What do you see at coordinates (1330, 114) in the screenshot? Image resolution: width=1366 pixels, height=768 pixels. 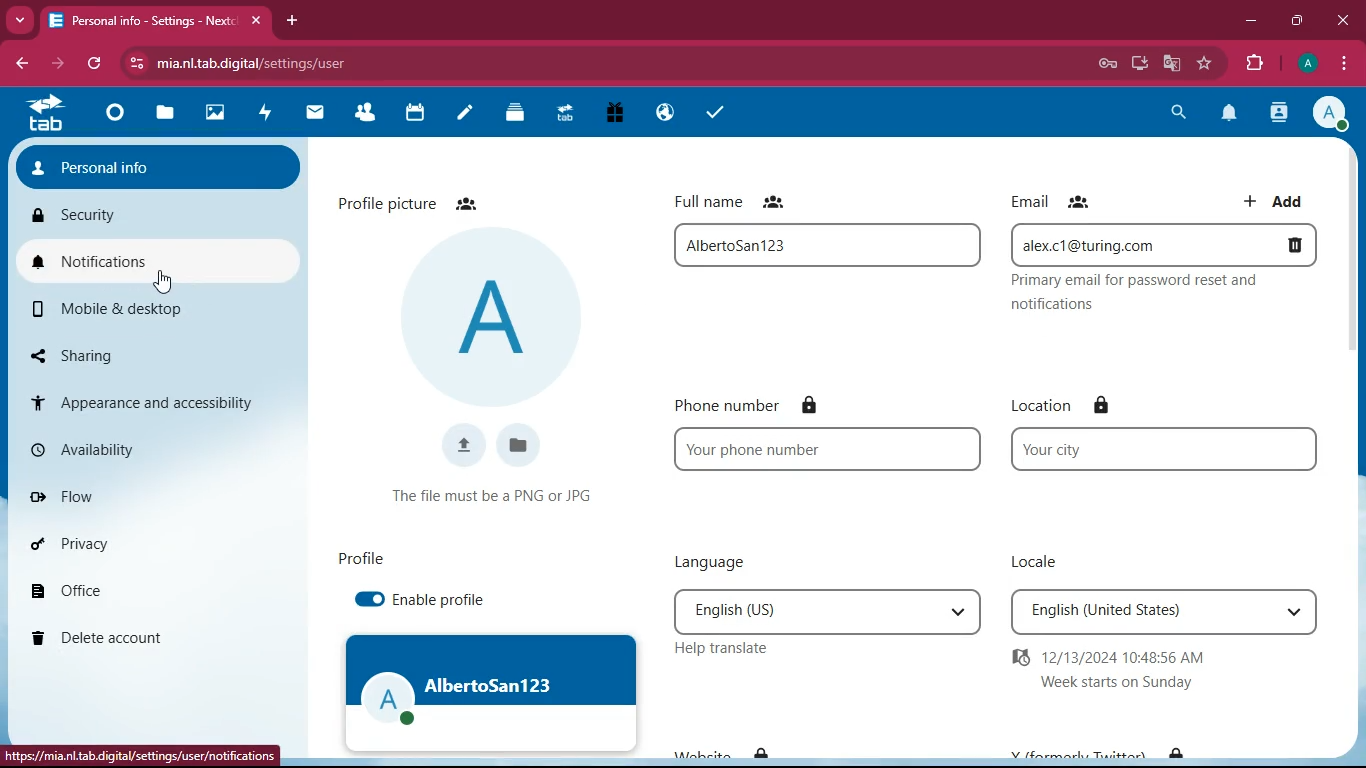 I see `profile` at bounding box center [1330, 114].